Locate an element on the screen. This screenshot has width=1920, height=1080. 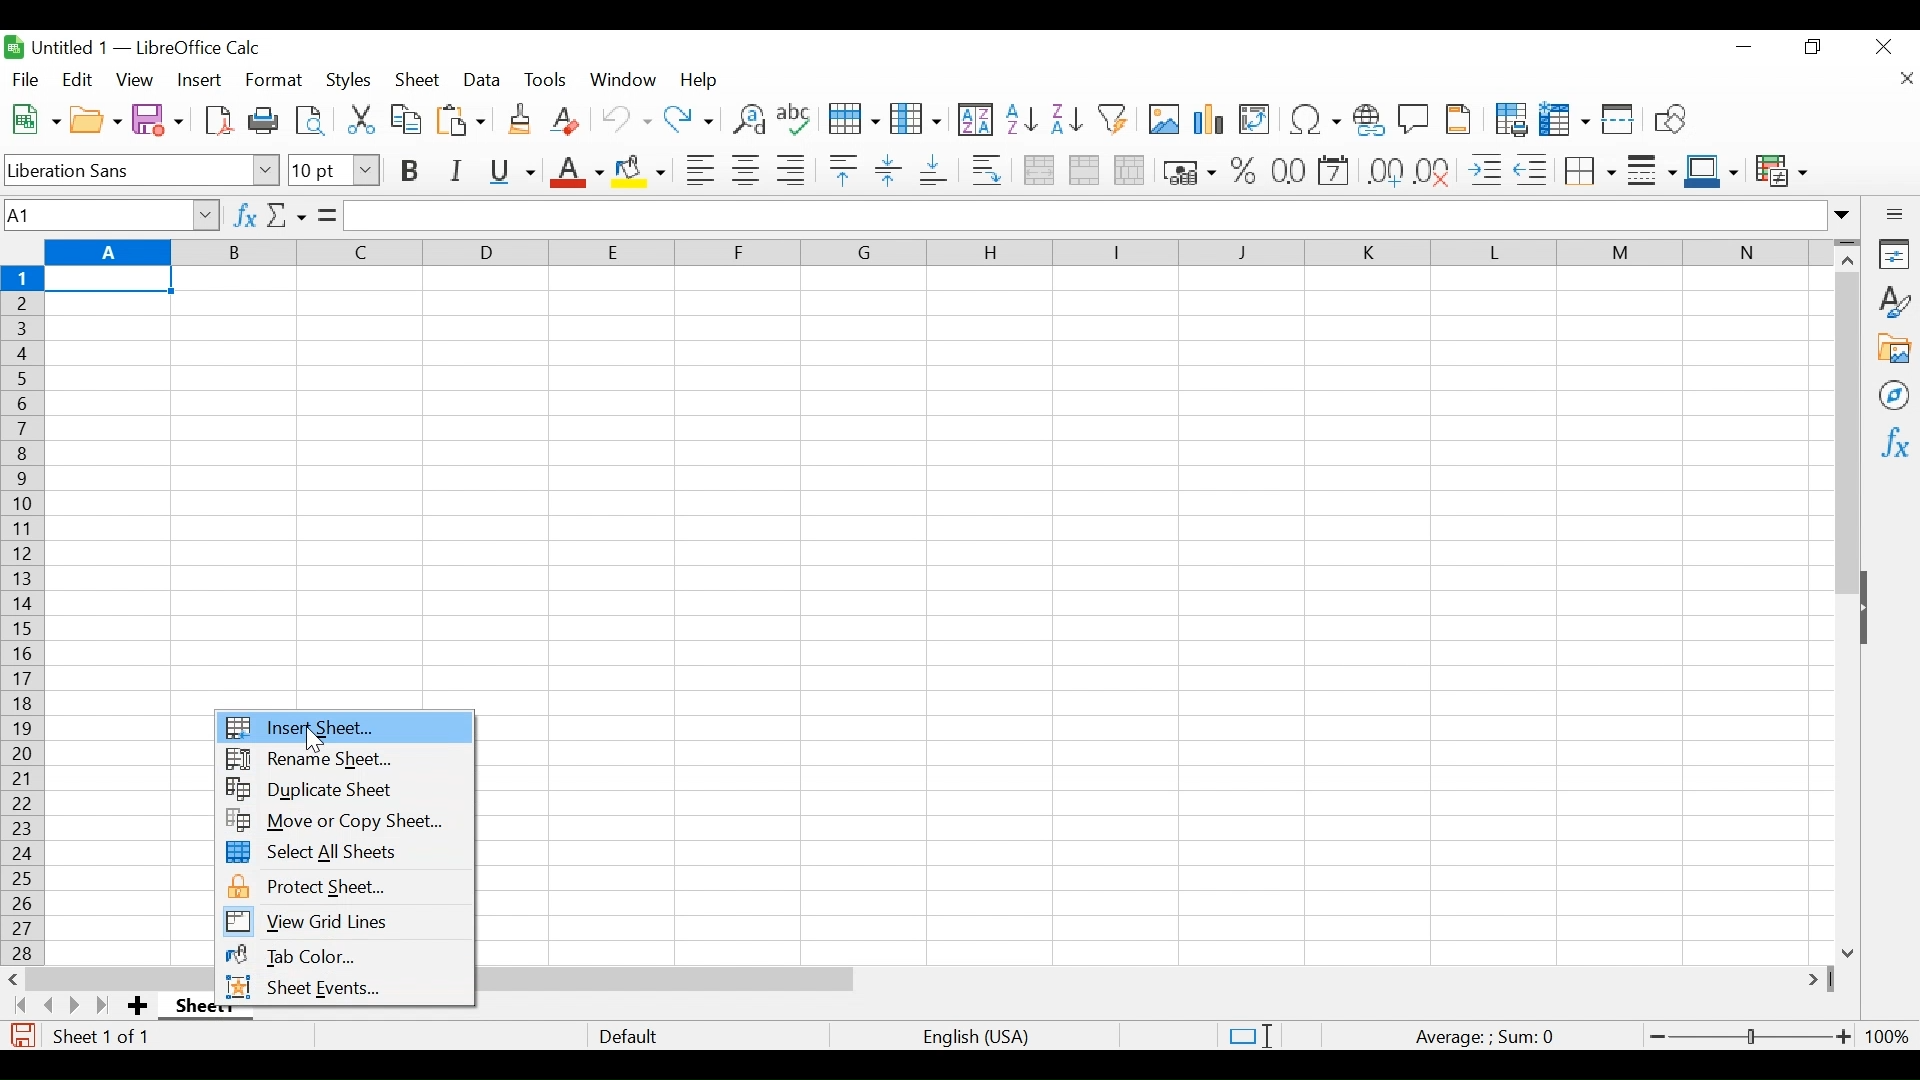
Background Color is located at coordinates (641, 174).